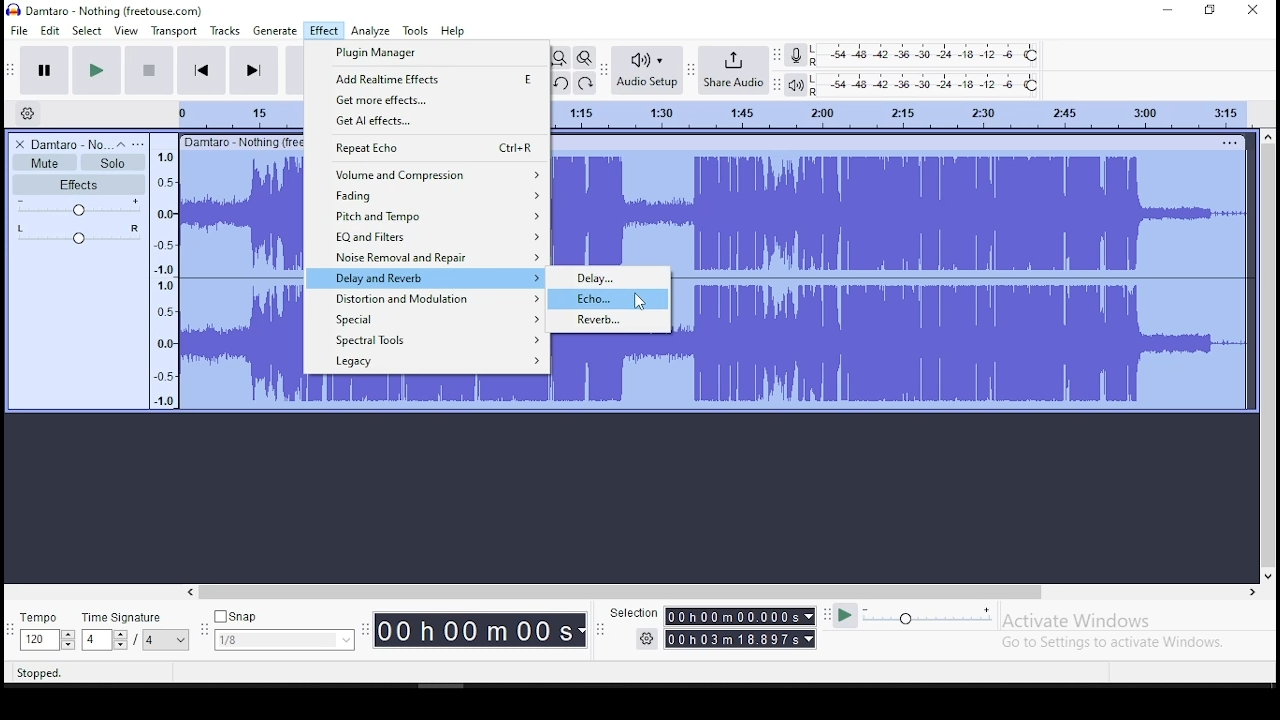 Image resolution: width=1280 pixels, height=720 pixels. I want to click on distortion and modulation, so click(427, 299).